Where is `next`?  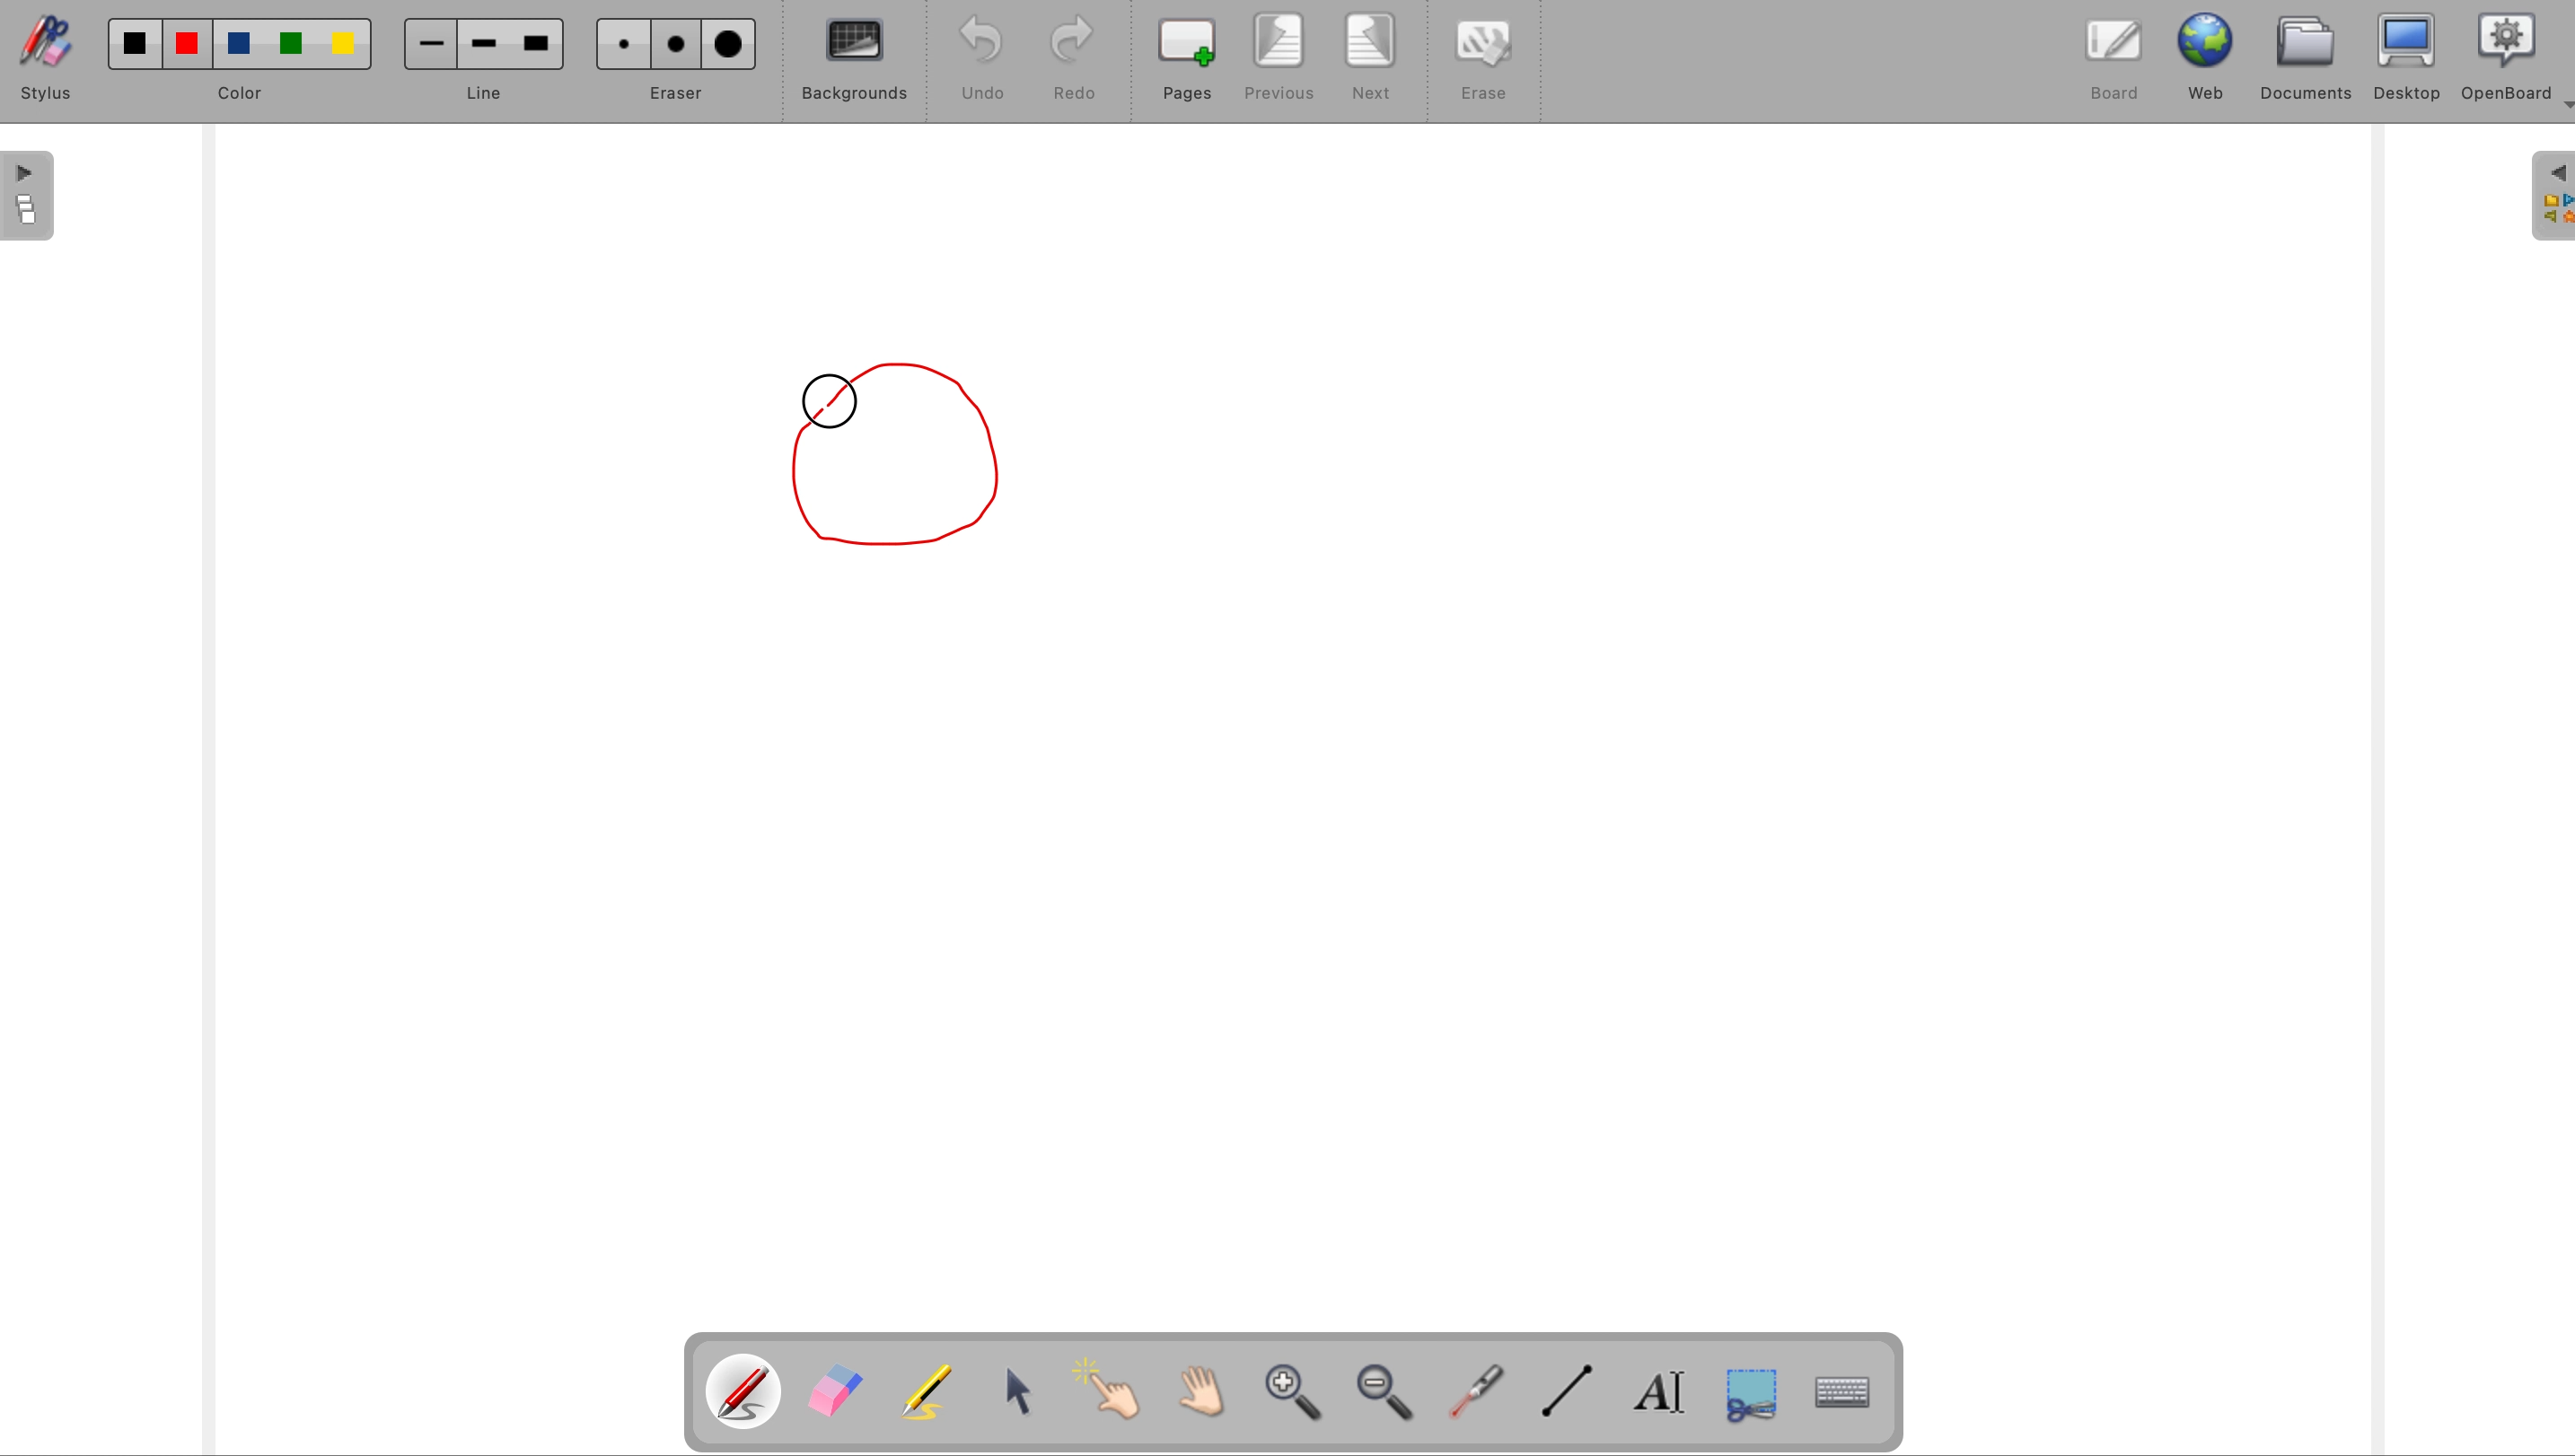 next is located at coordinates (1371, 59).